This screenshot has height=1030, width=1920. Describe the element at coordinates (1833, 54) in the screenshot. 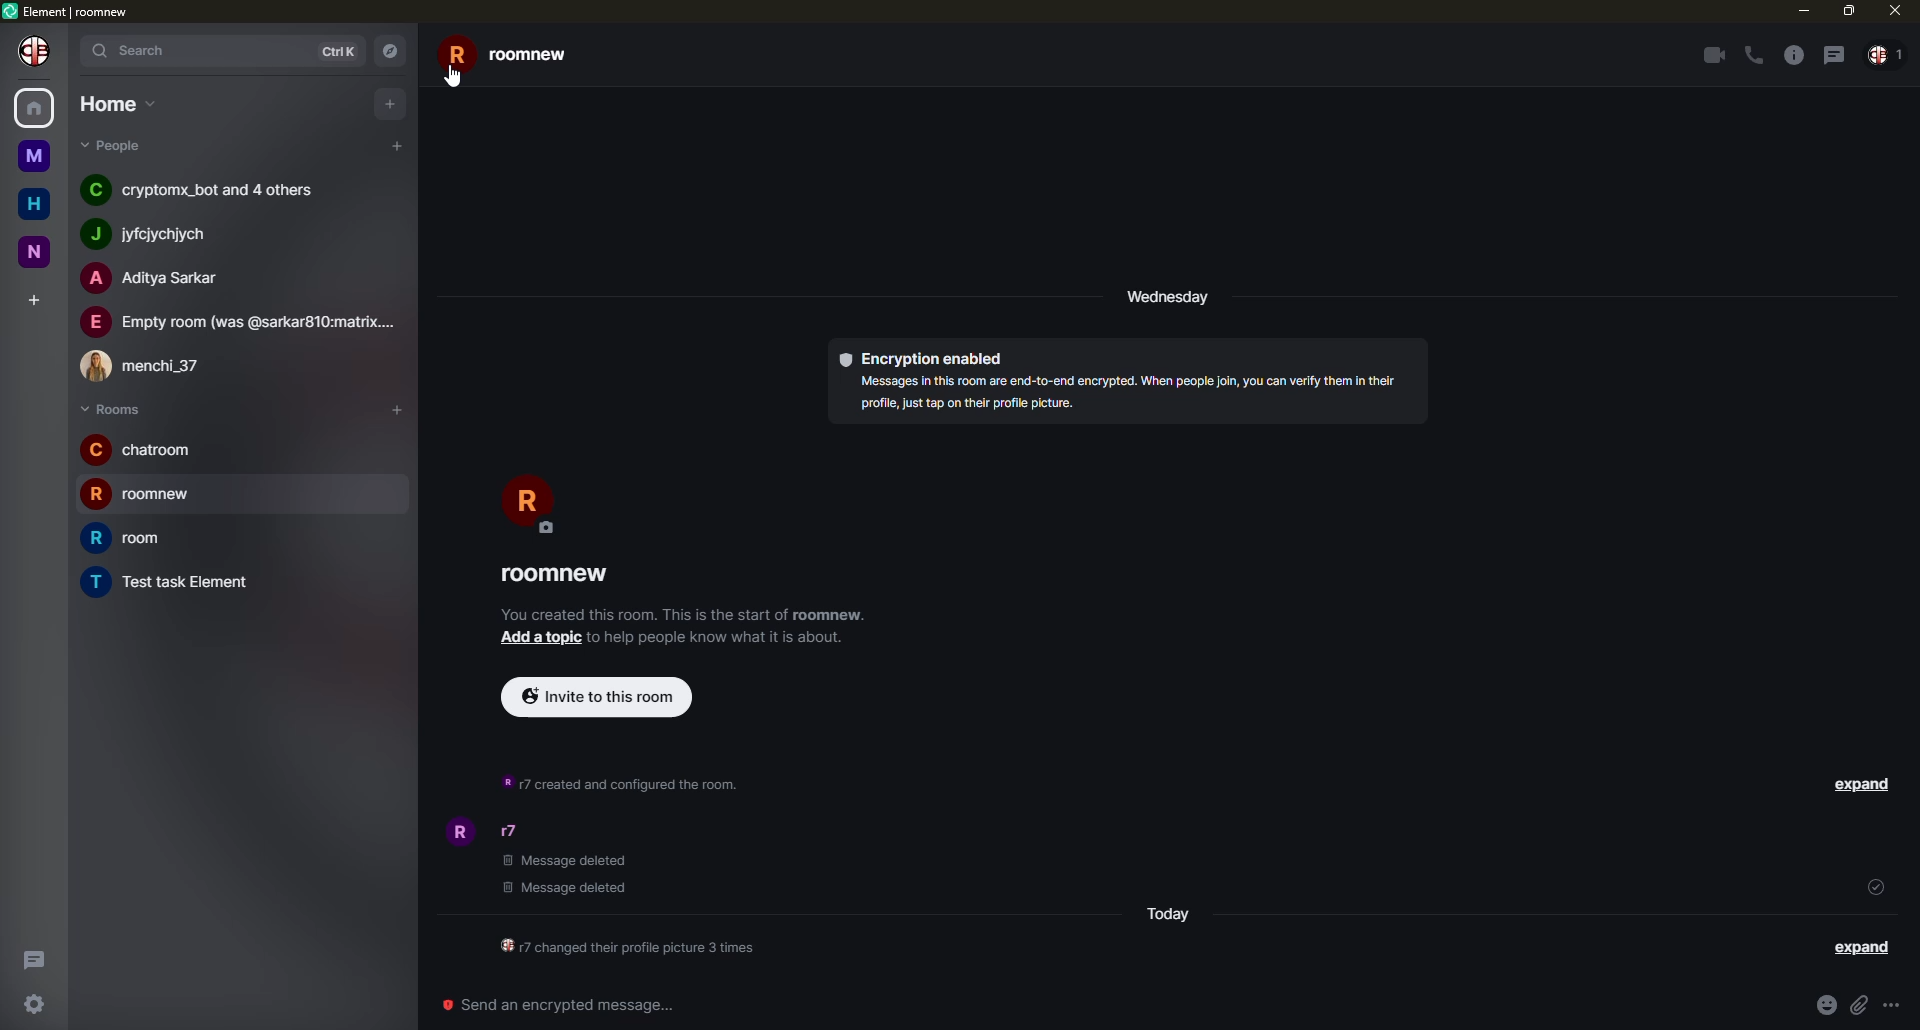

I see `threads` at that location.